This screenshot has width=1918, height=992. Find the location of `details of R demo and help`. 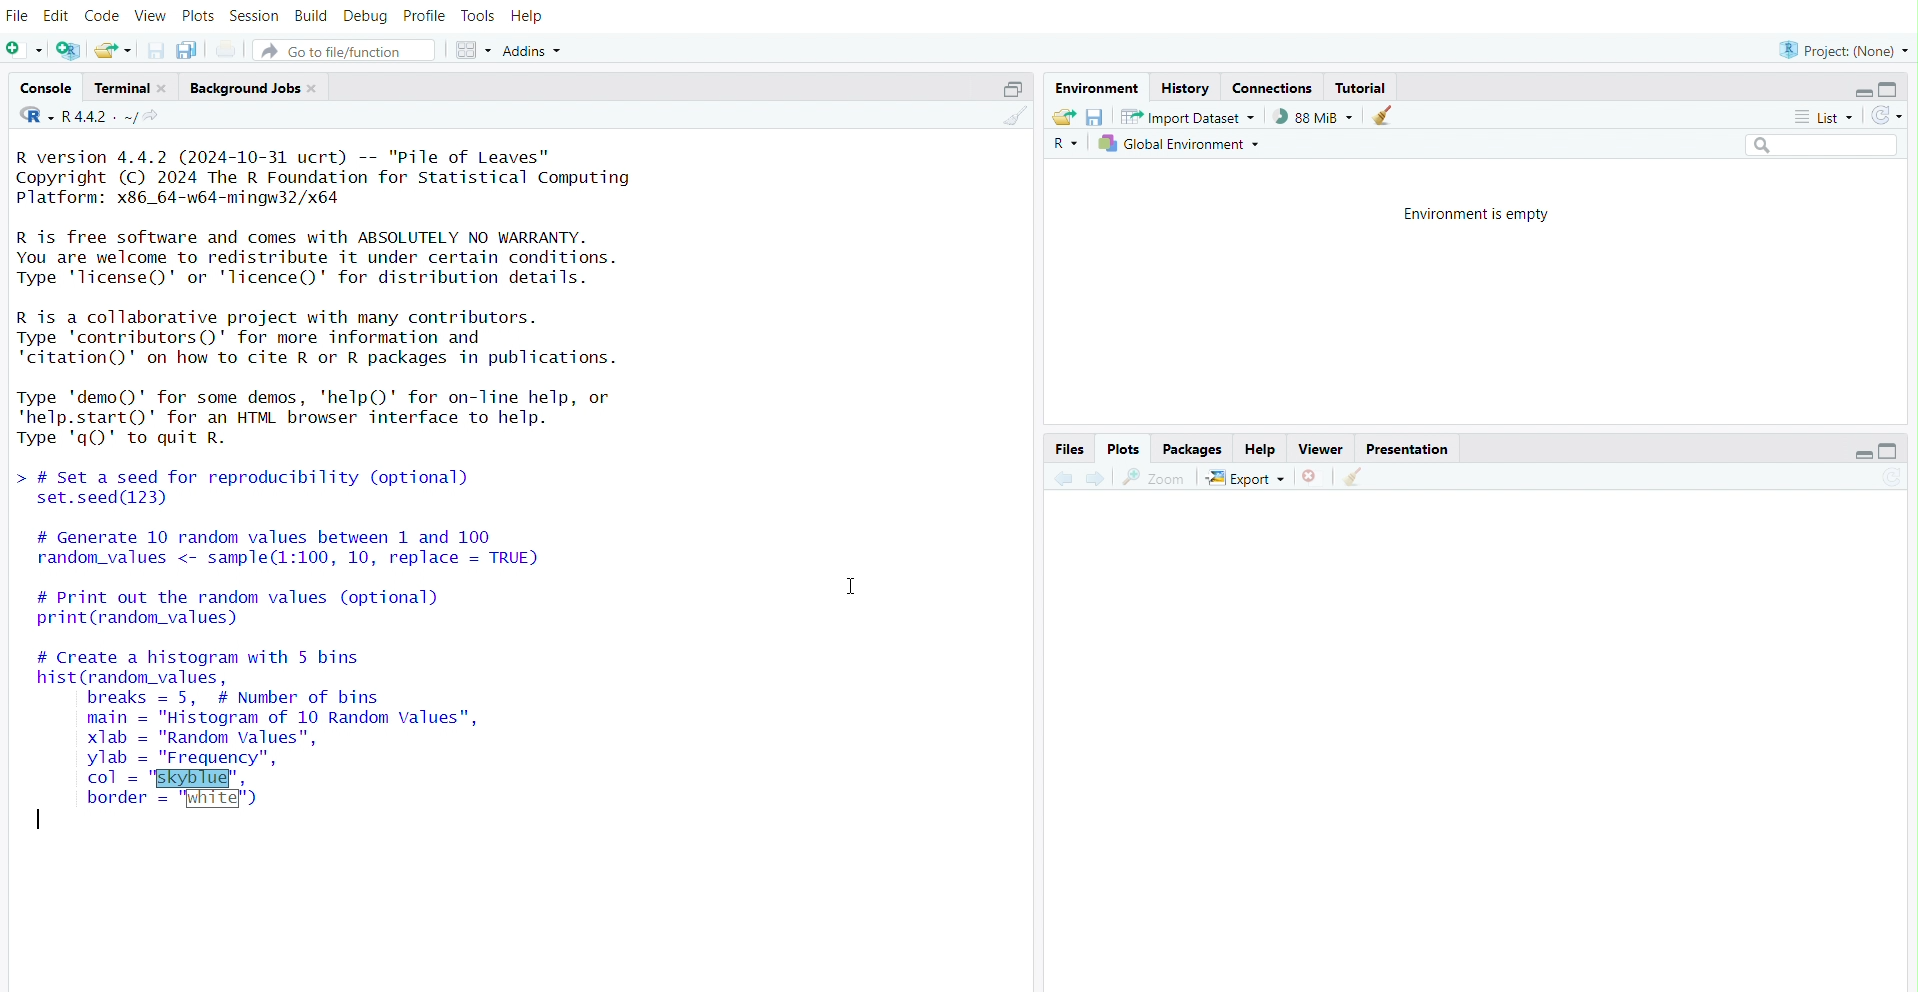

details of R demo and help is located at coordinates (358, 418).